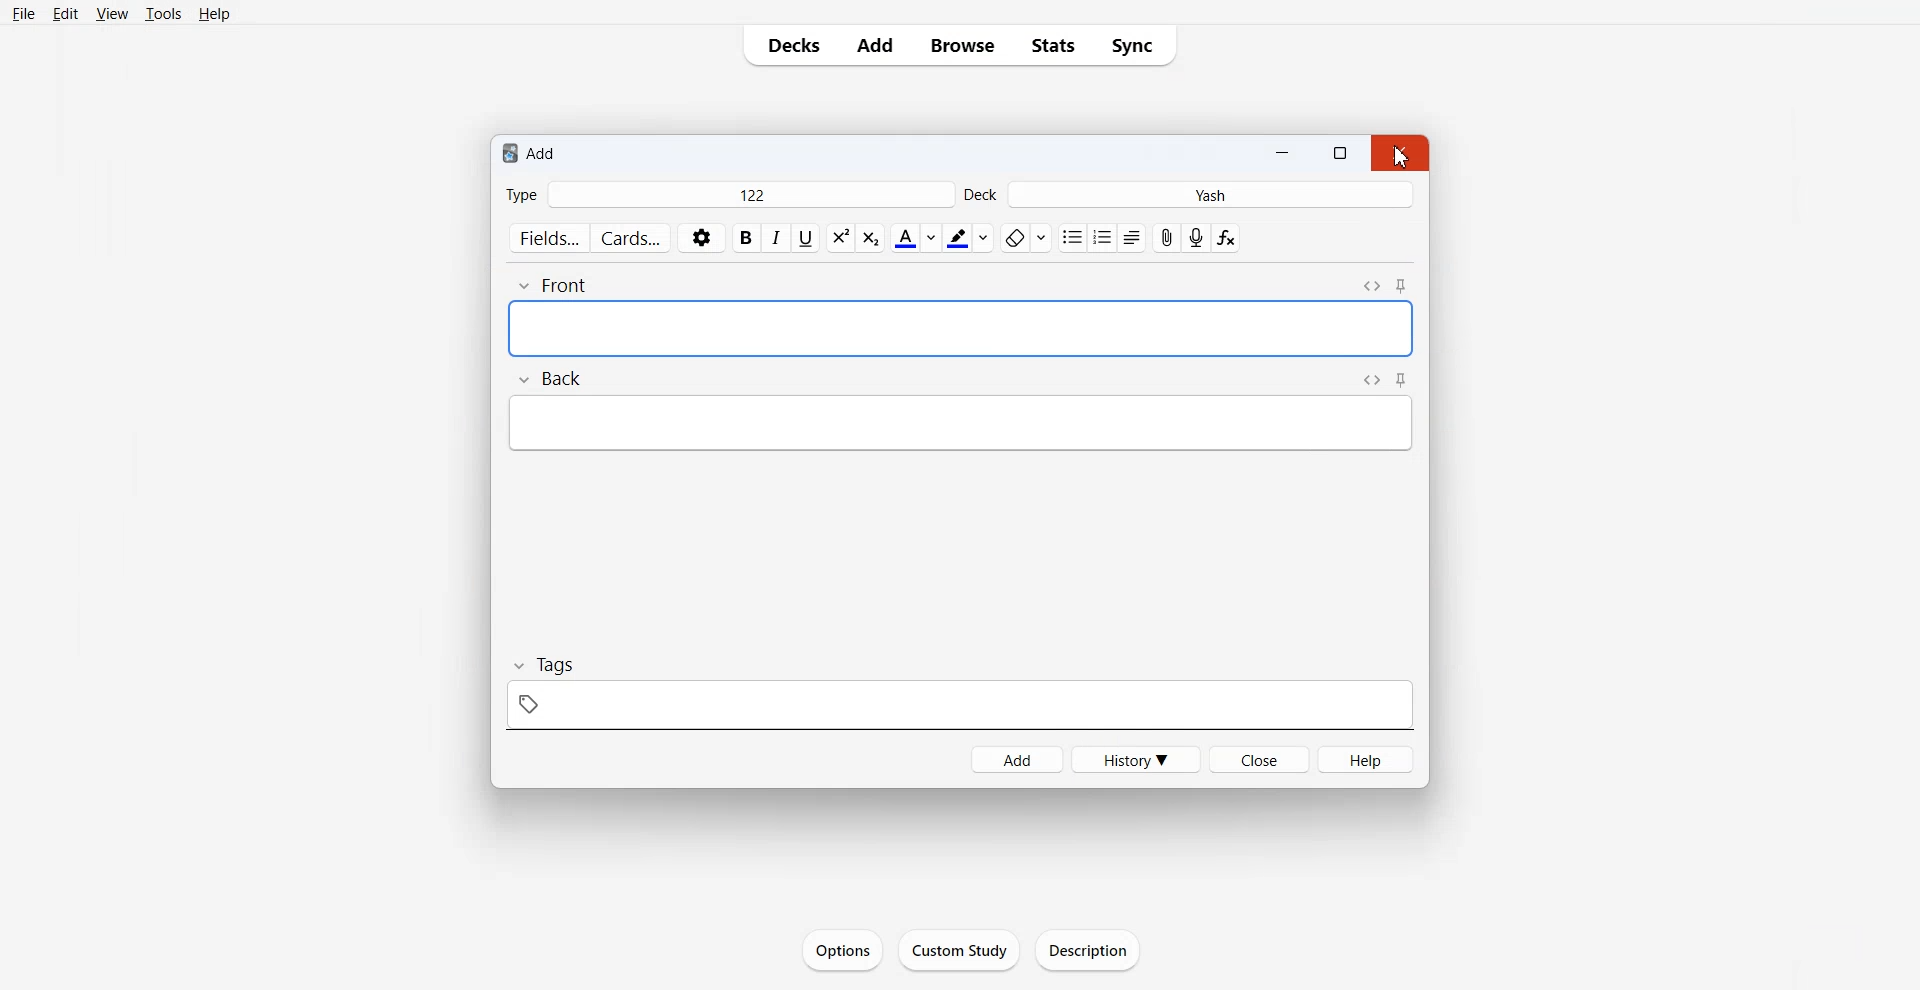 The image size is (1920, 990). What do you see at coordinates (1372, 287) in the screenshot?
I see `Toggle HTML` at bounding box center [1372, 287].